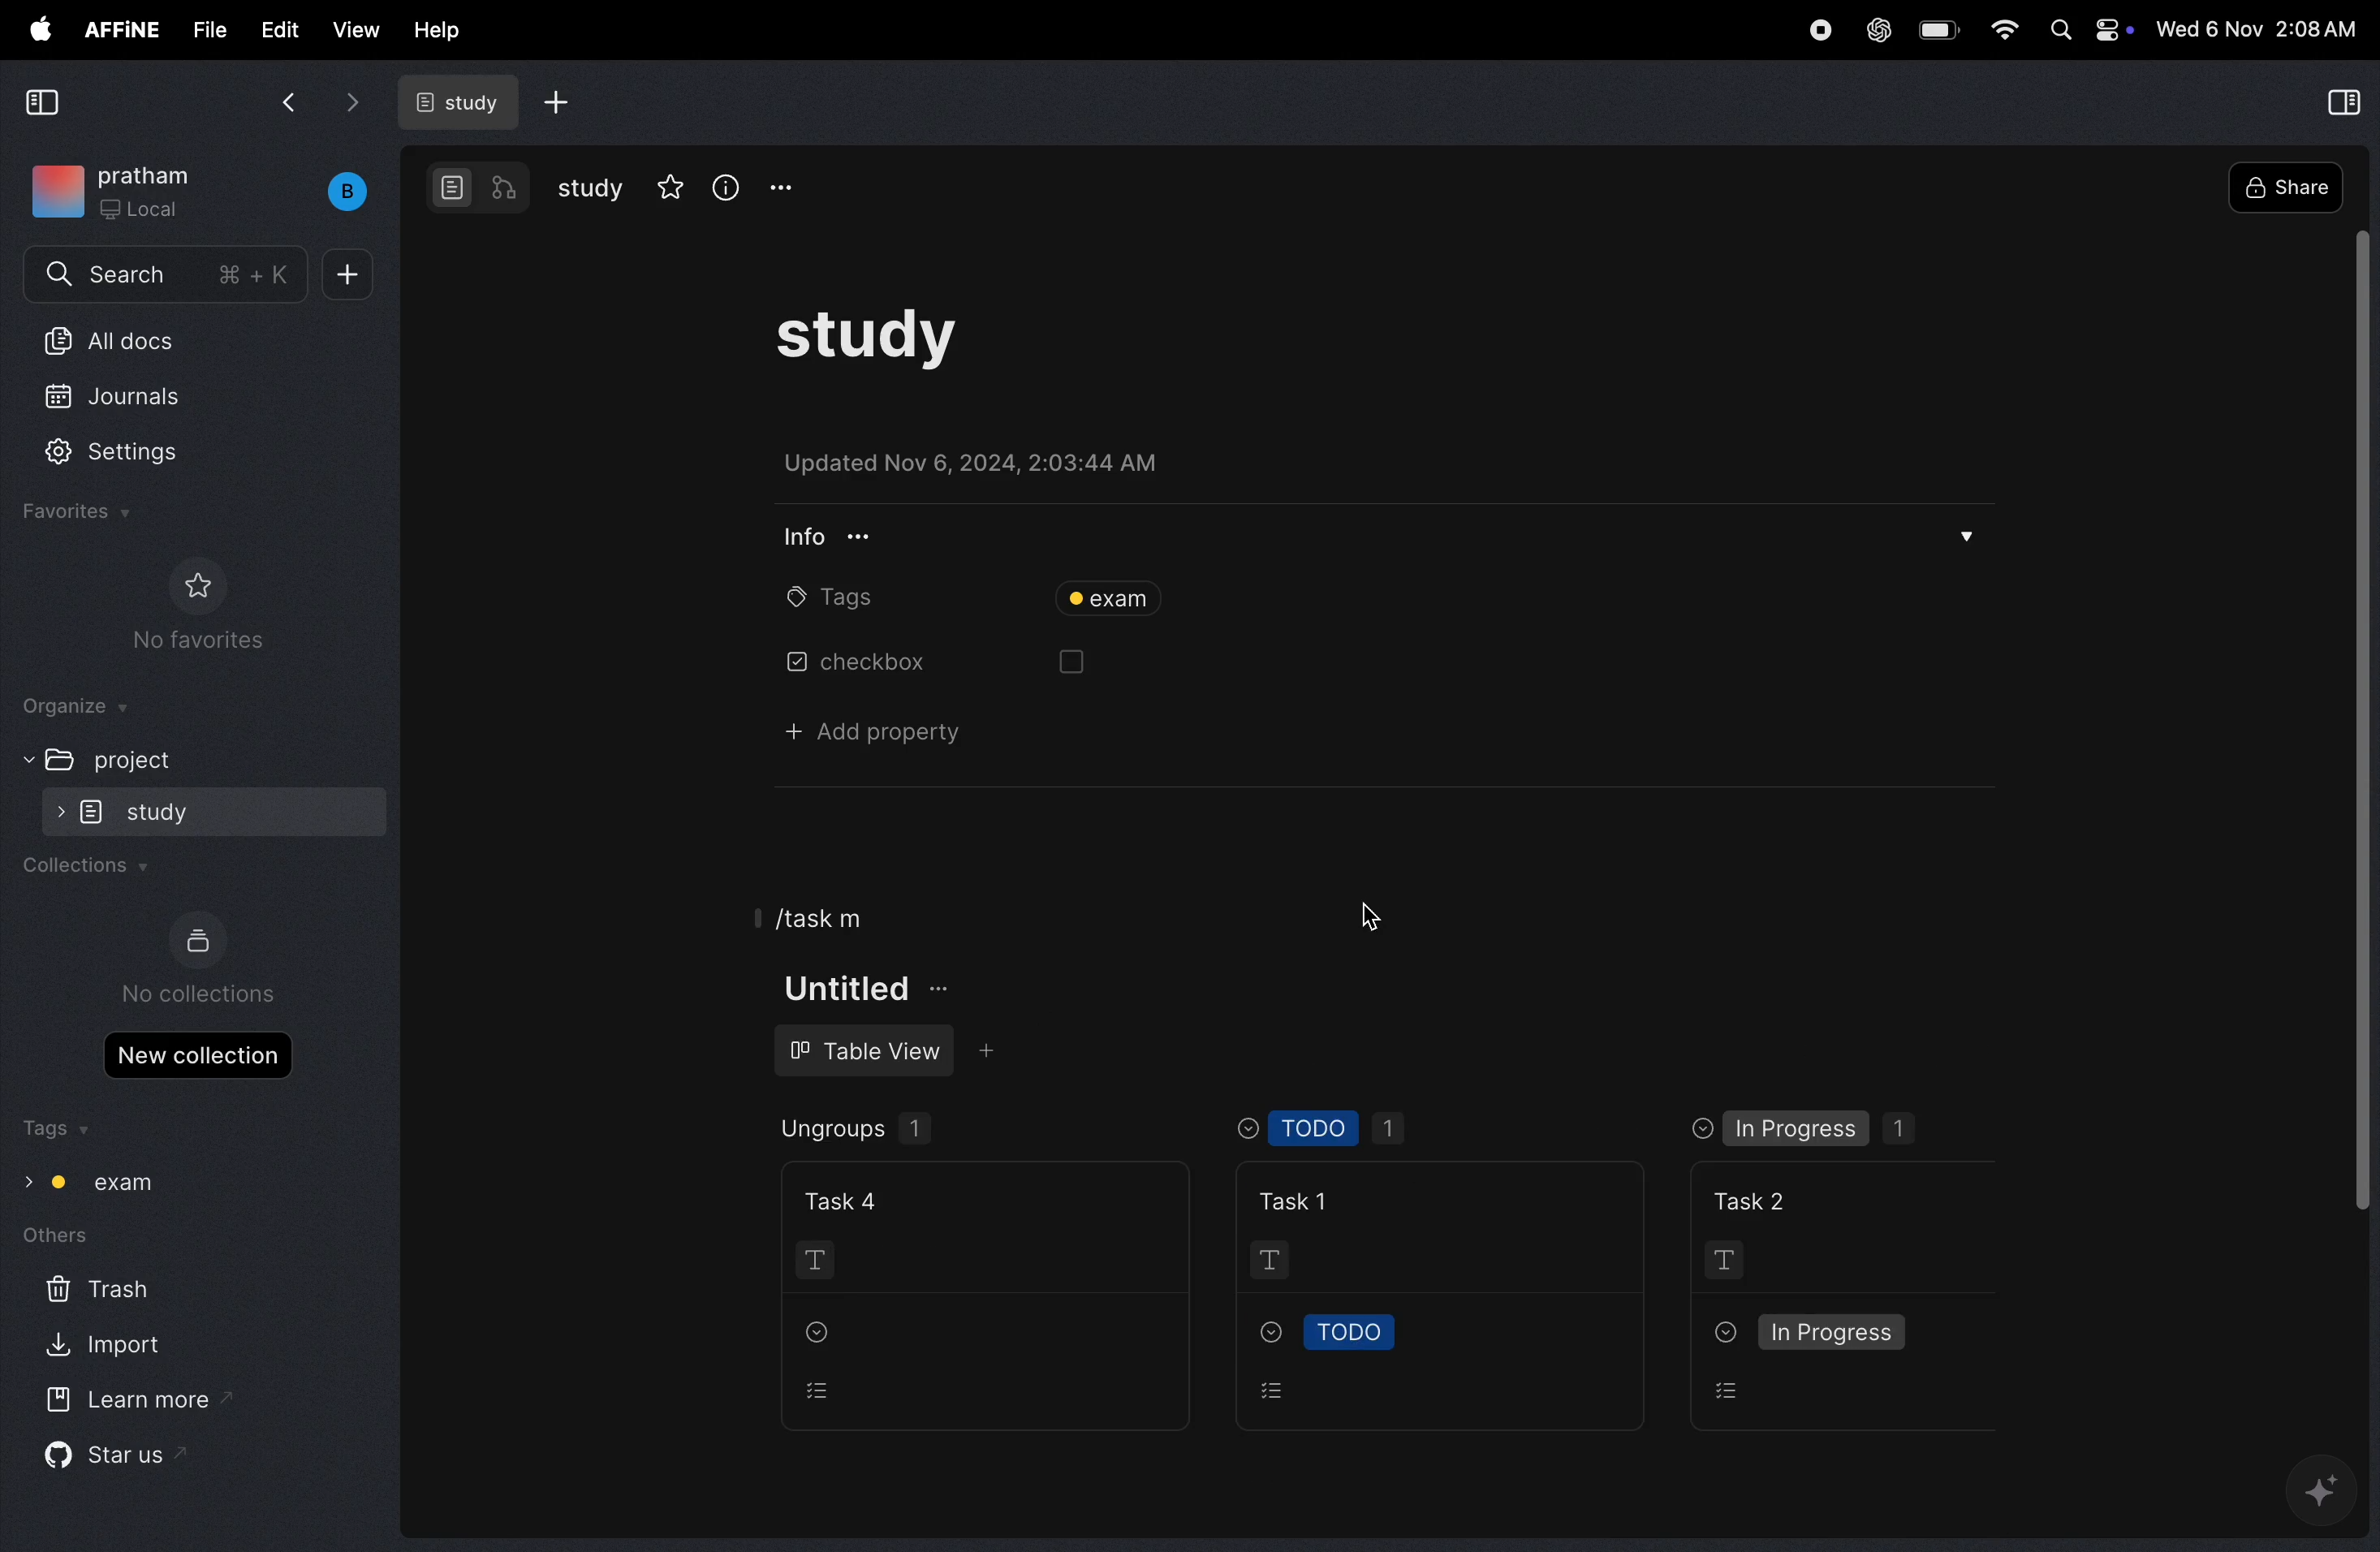 The image size is (2380, 1552). What do you see at coordinates (130, 456) in the screenshot?
I see `settings` at bounding box center [130, 456].